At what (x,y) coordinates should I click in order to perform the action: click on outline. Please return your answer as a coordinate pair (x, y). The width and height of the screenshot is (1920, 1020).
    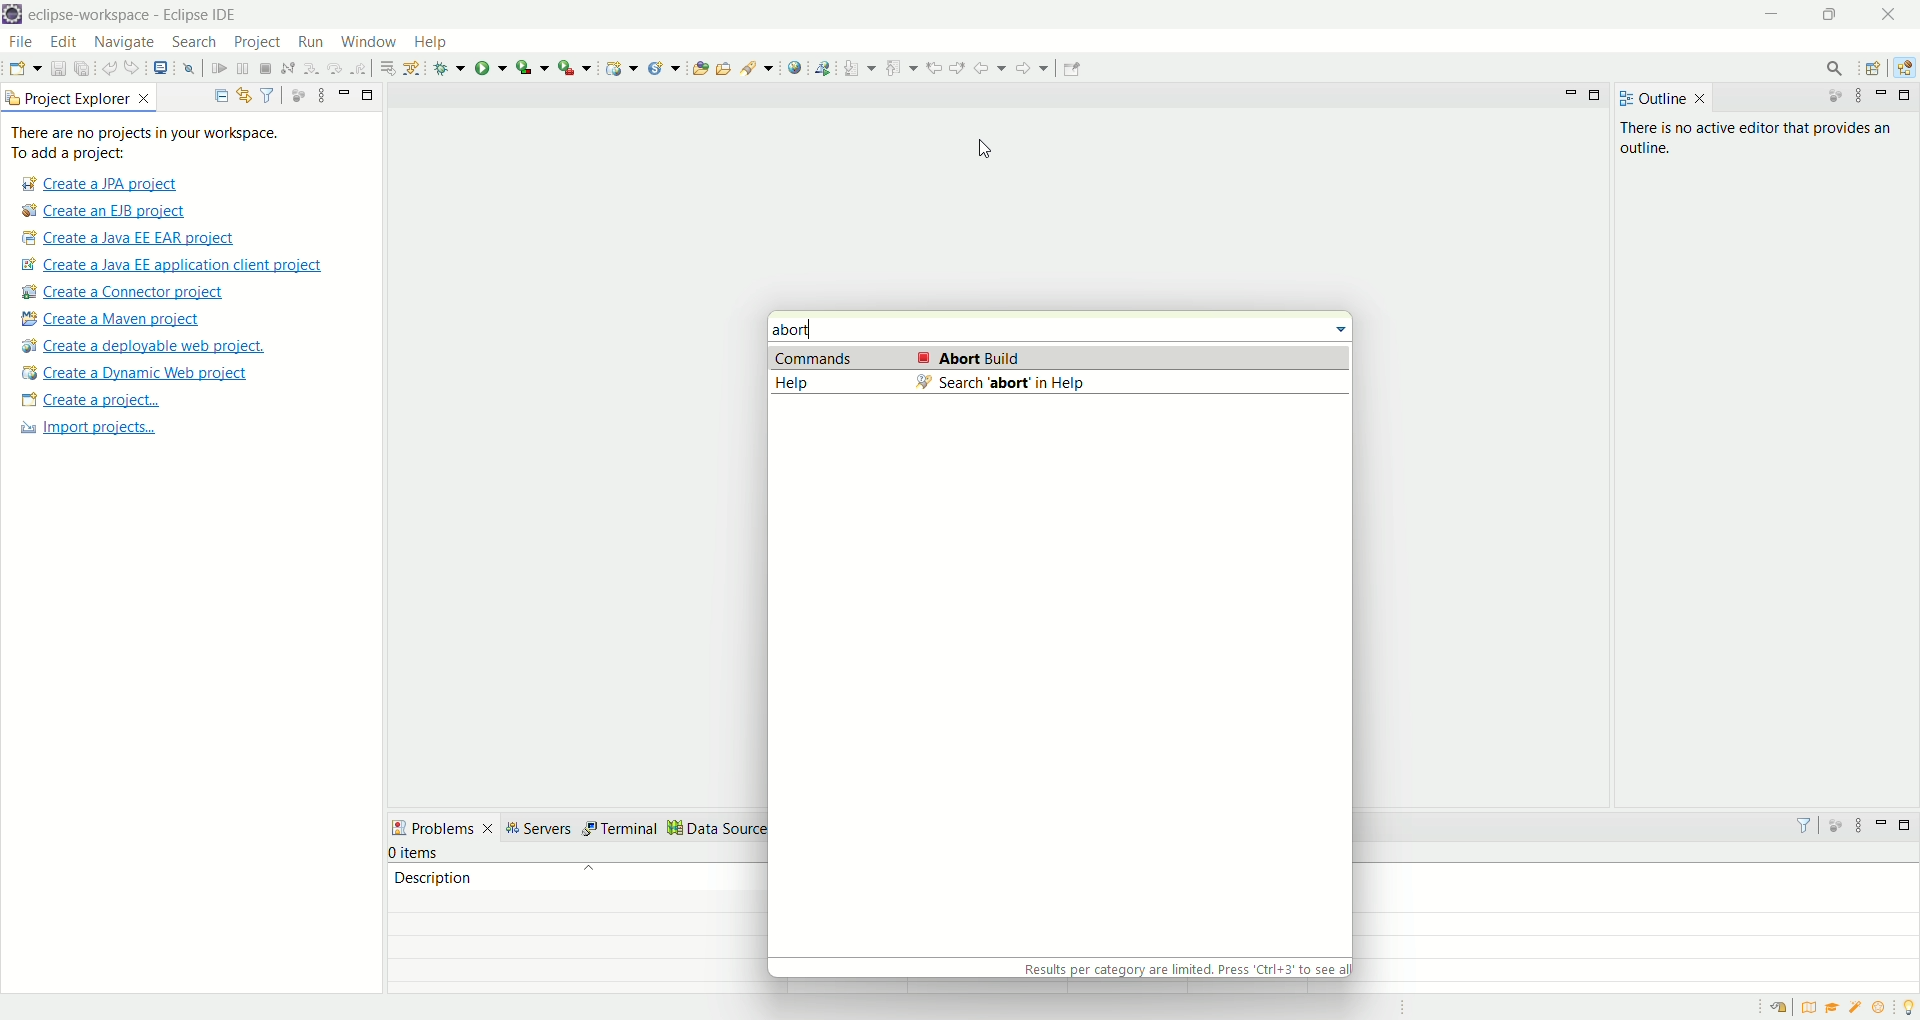
    Looking at the image, I should click on (1662, 98).